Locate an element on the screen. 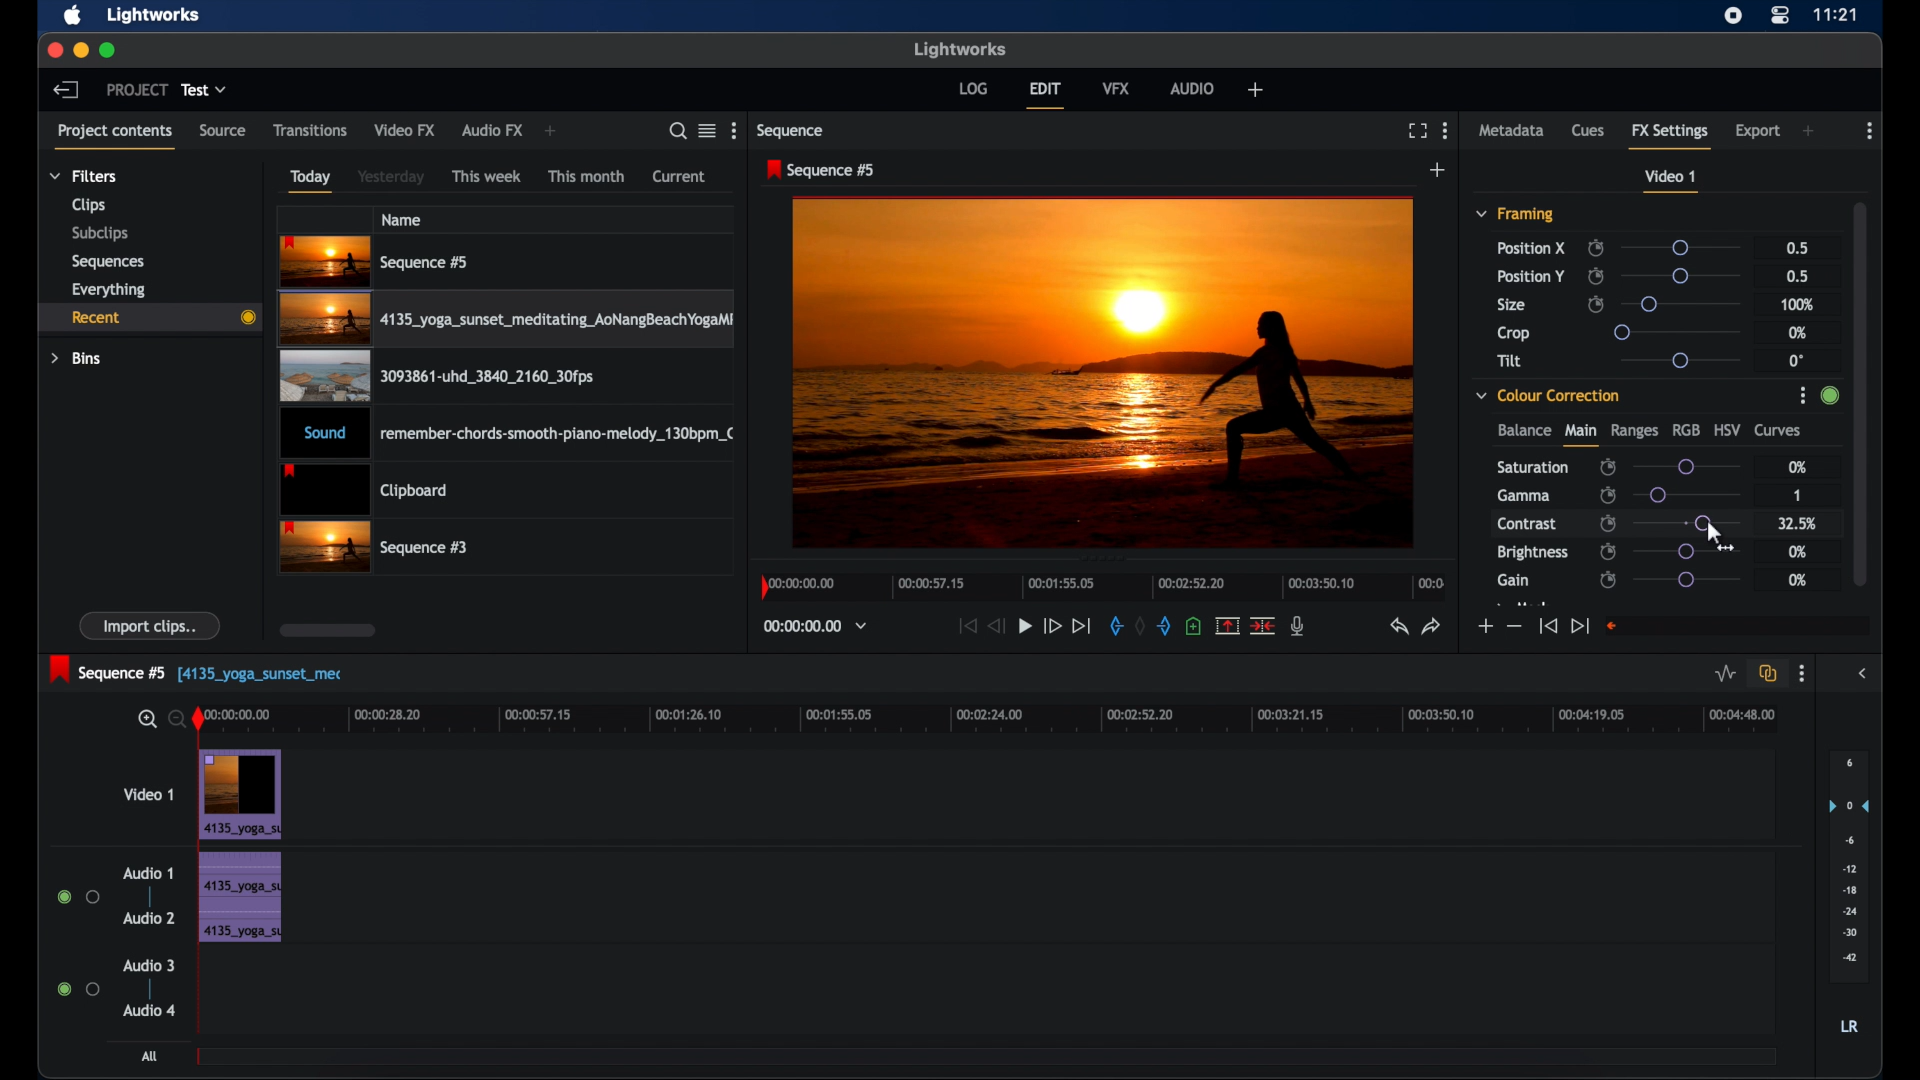 Image resolution: width=1920 pixels, height=1080 pixels. video clip is located at coordinates (242, 795).